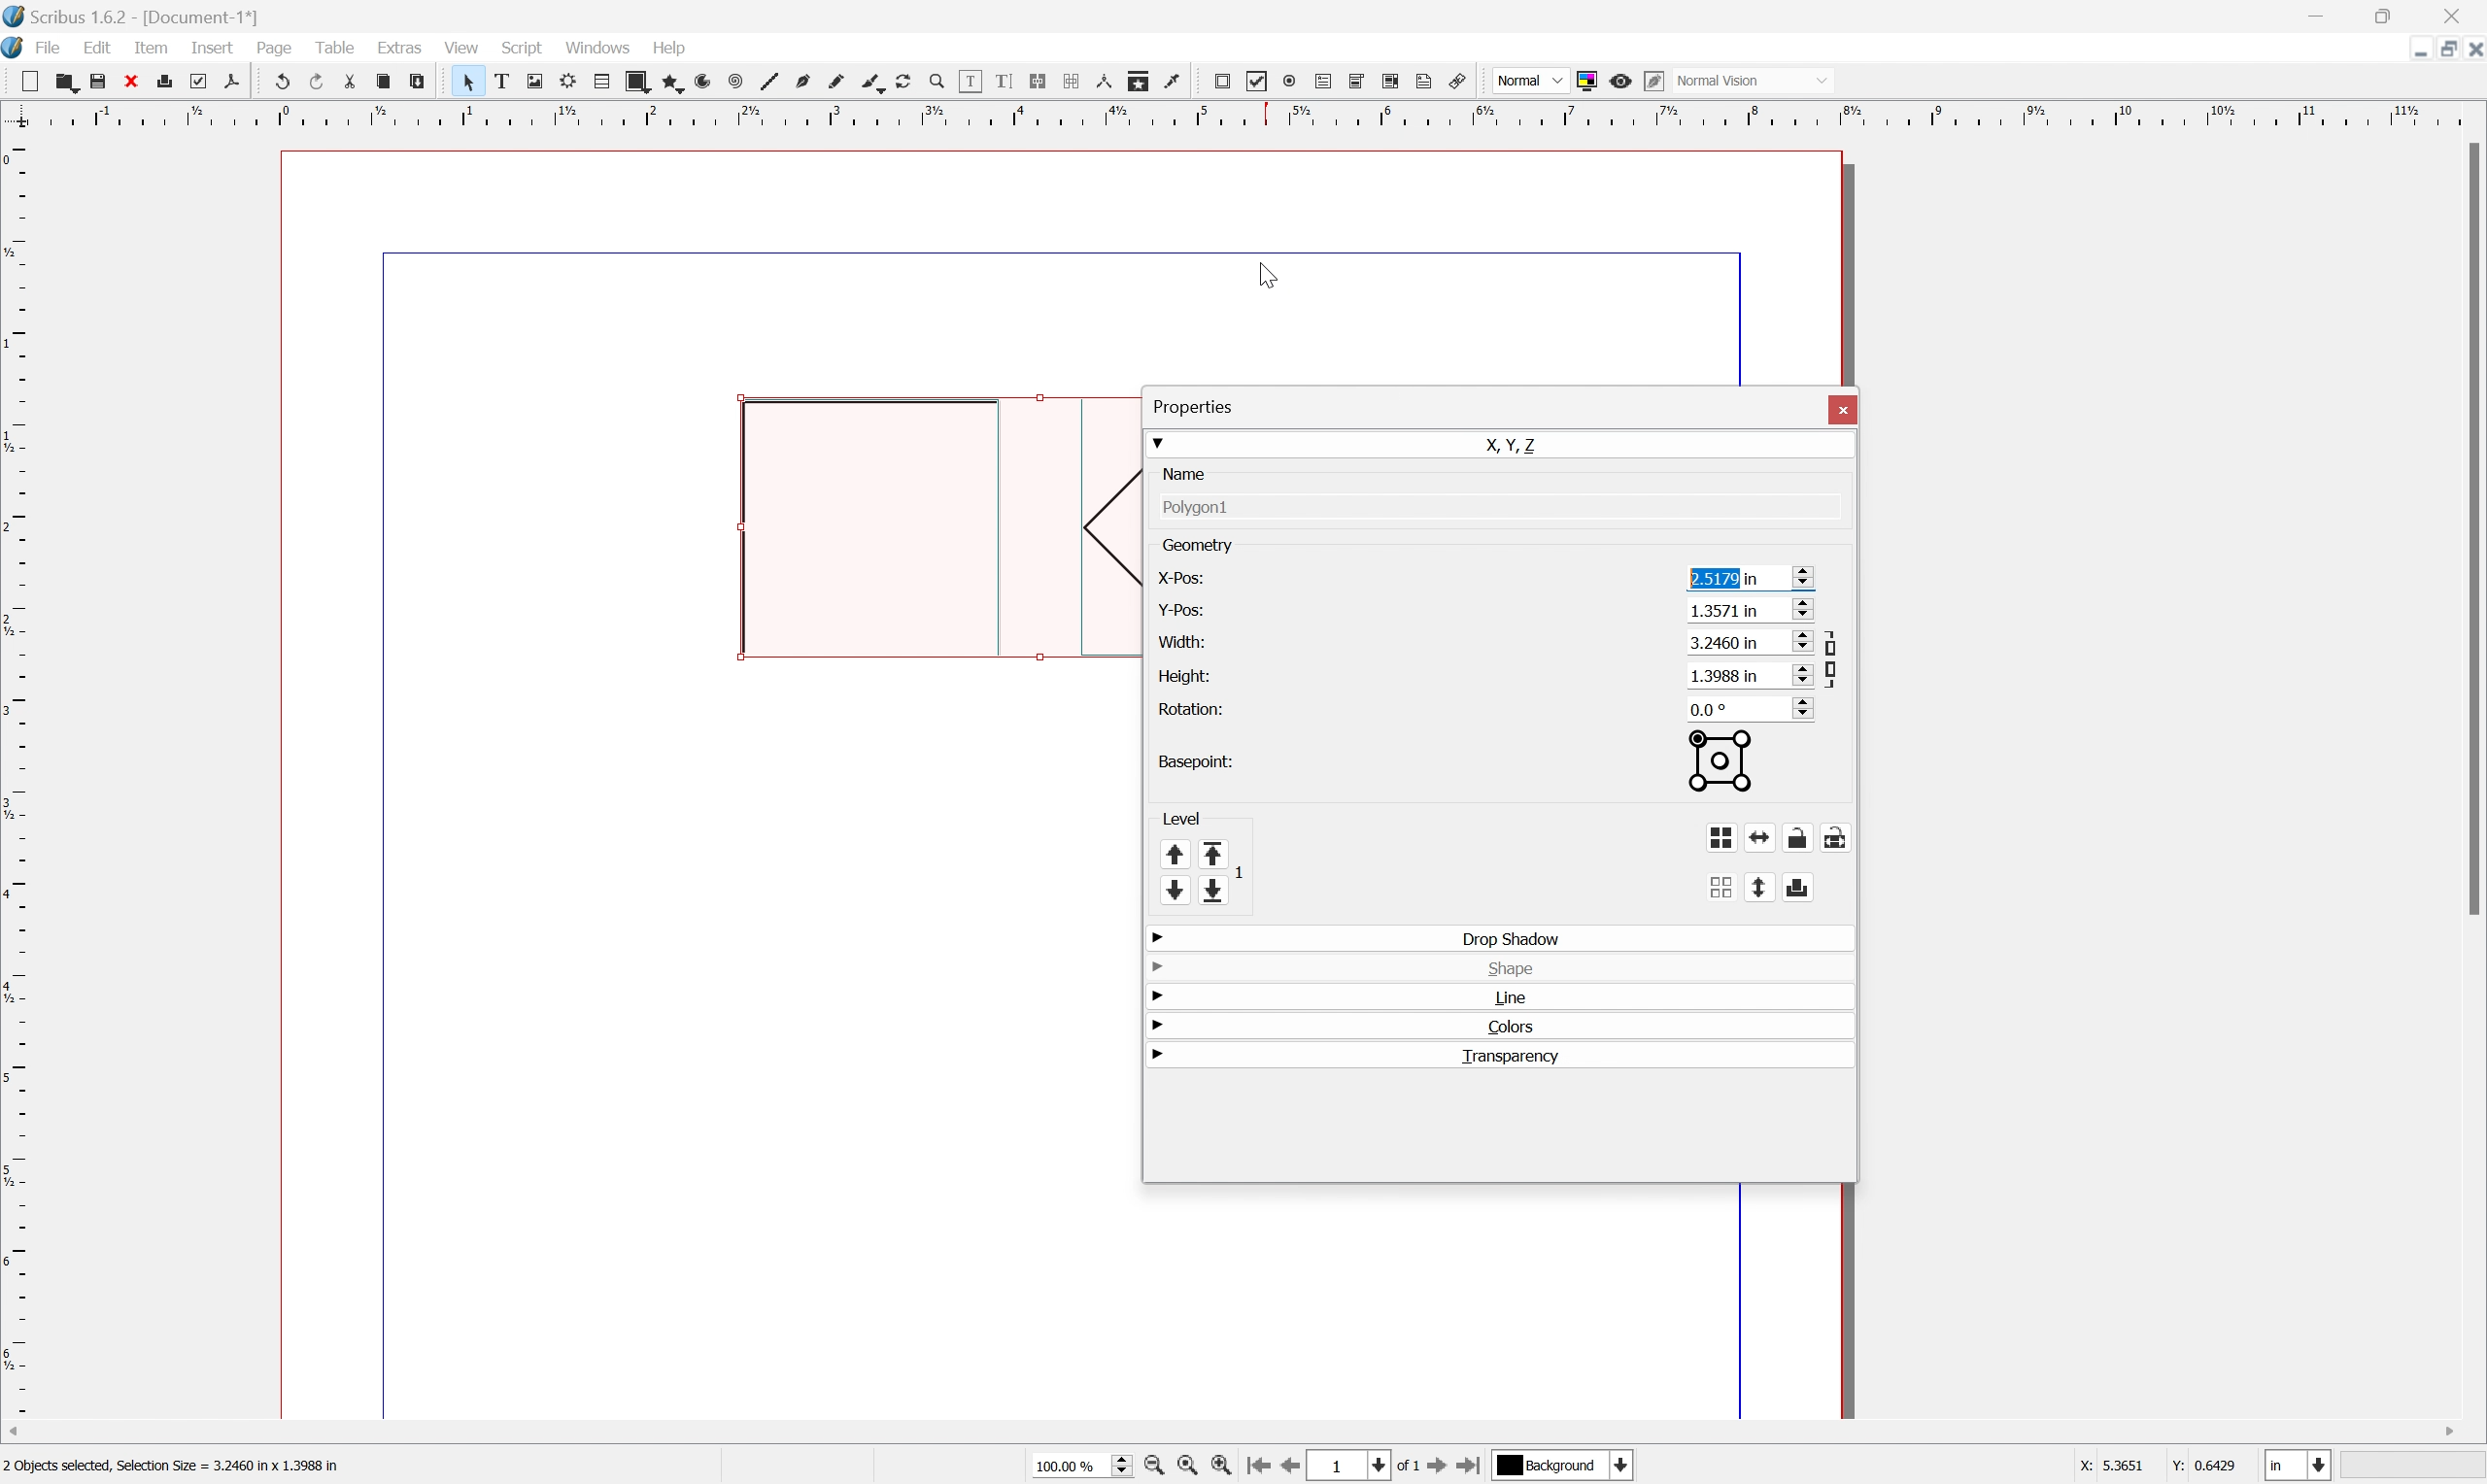 The width and height of the screenshot is (2487, 1484). I want to click on cut, so click(347, 82).